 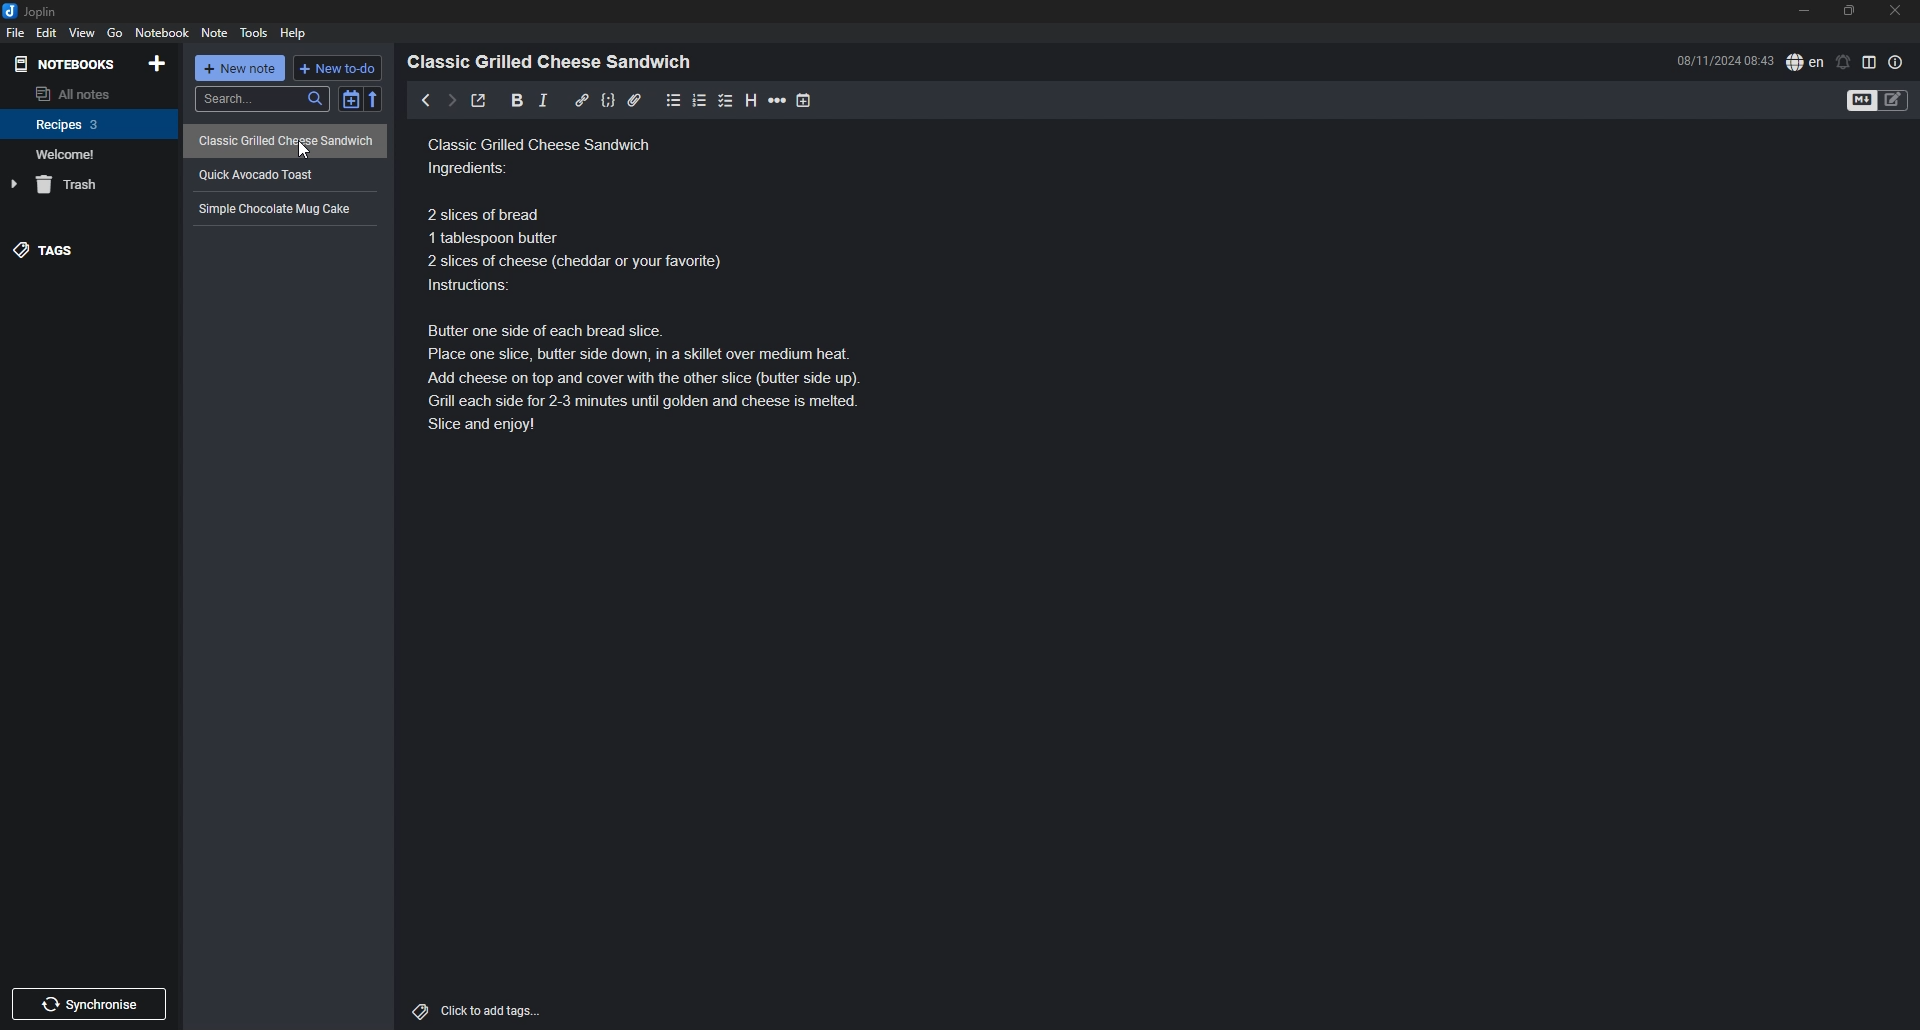 I want to click on attachment, so click(x=634, y=100).